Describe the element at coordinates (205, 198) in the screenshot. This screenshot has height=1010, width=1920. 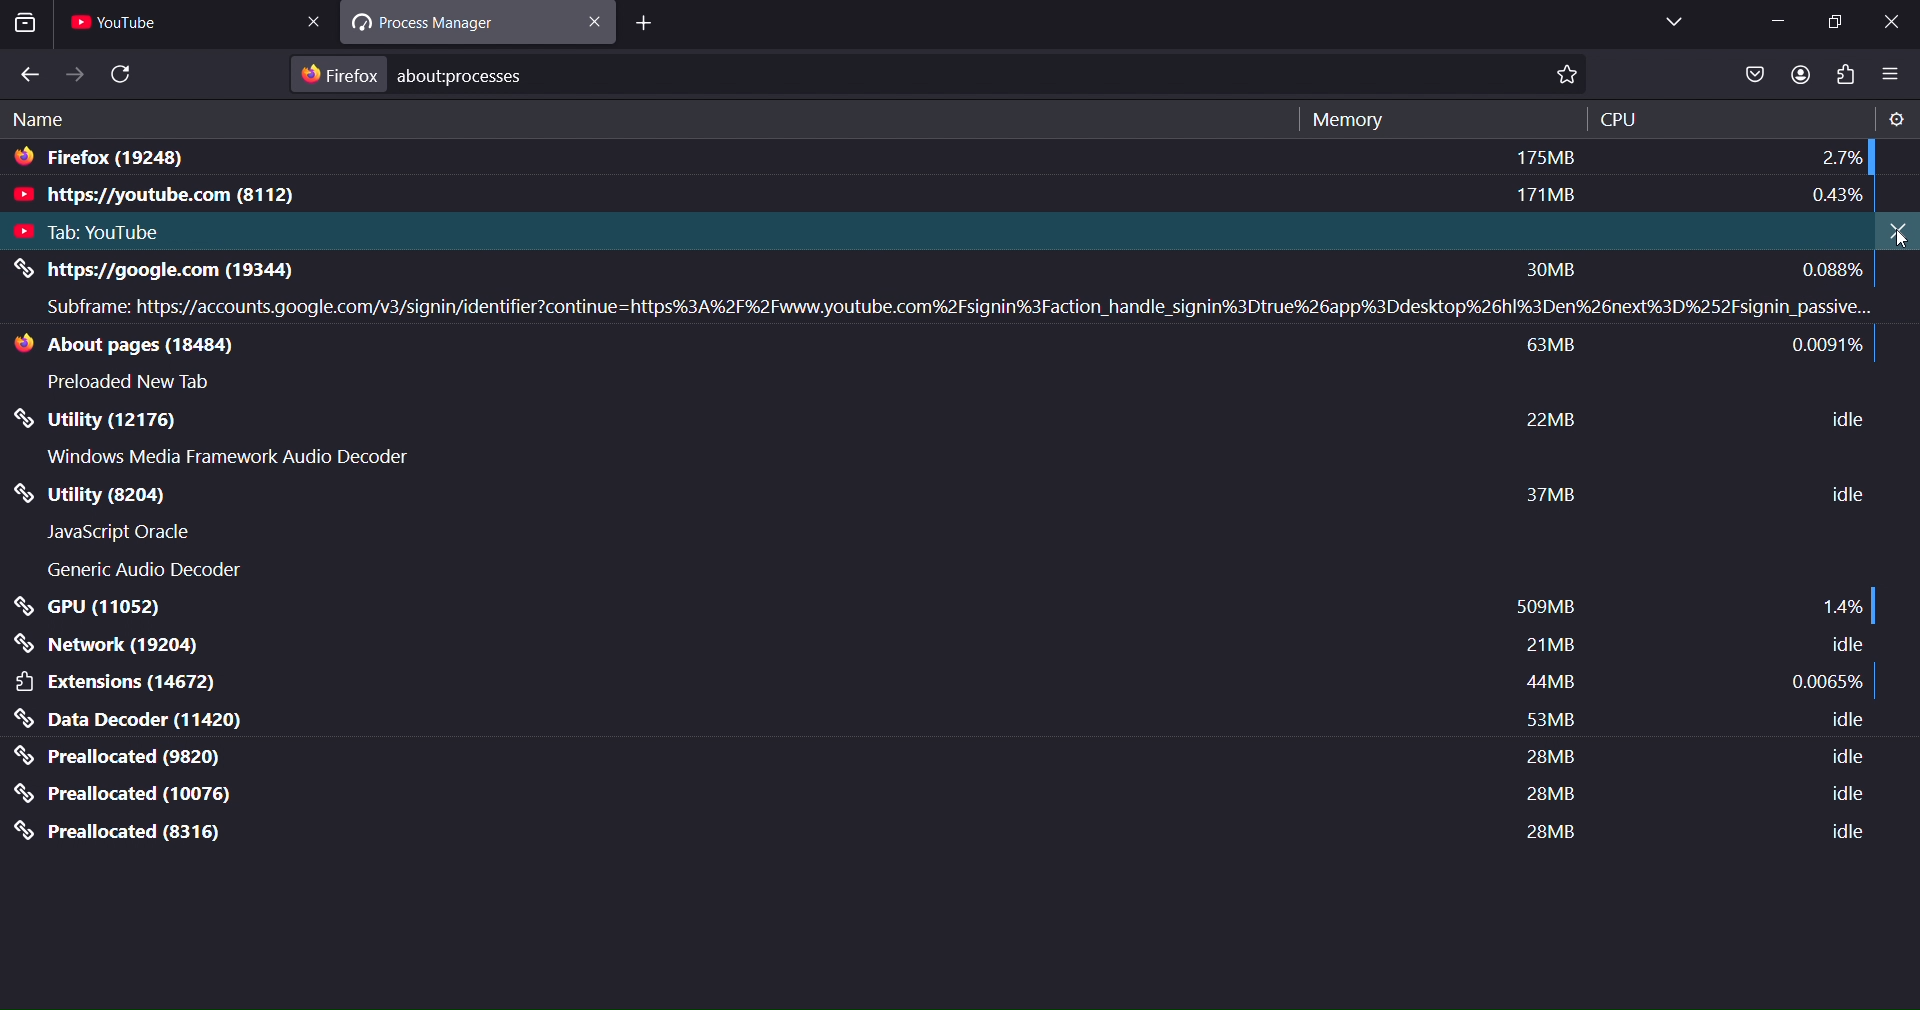
I see `https://youtube.com(8112)` at that location.